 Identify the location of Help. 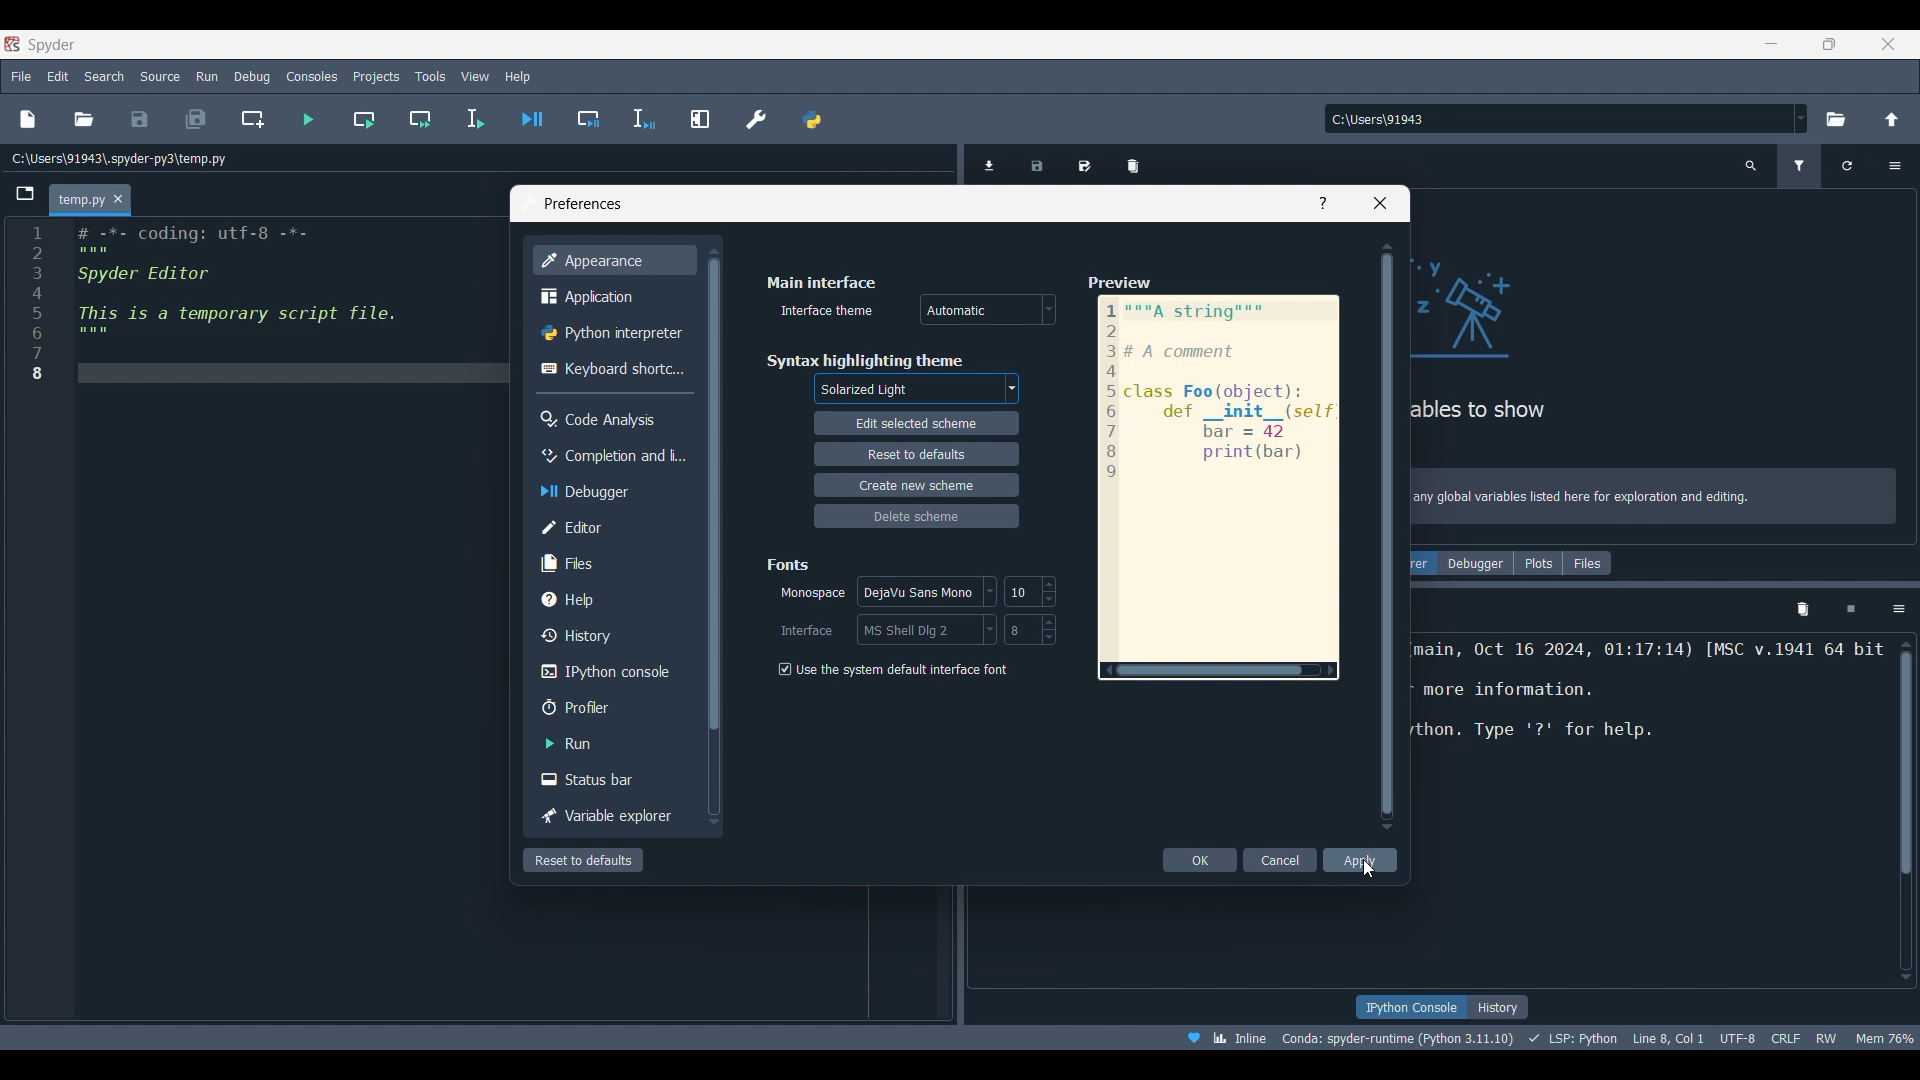
(611, 599).